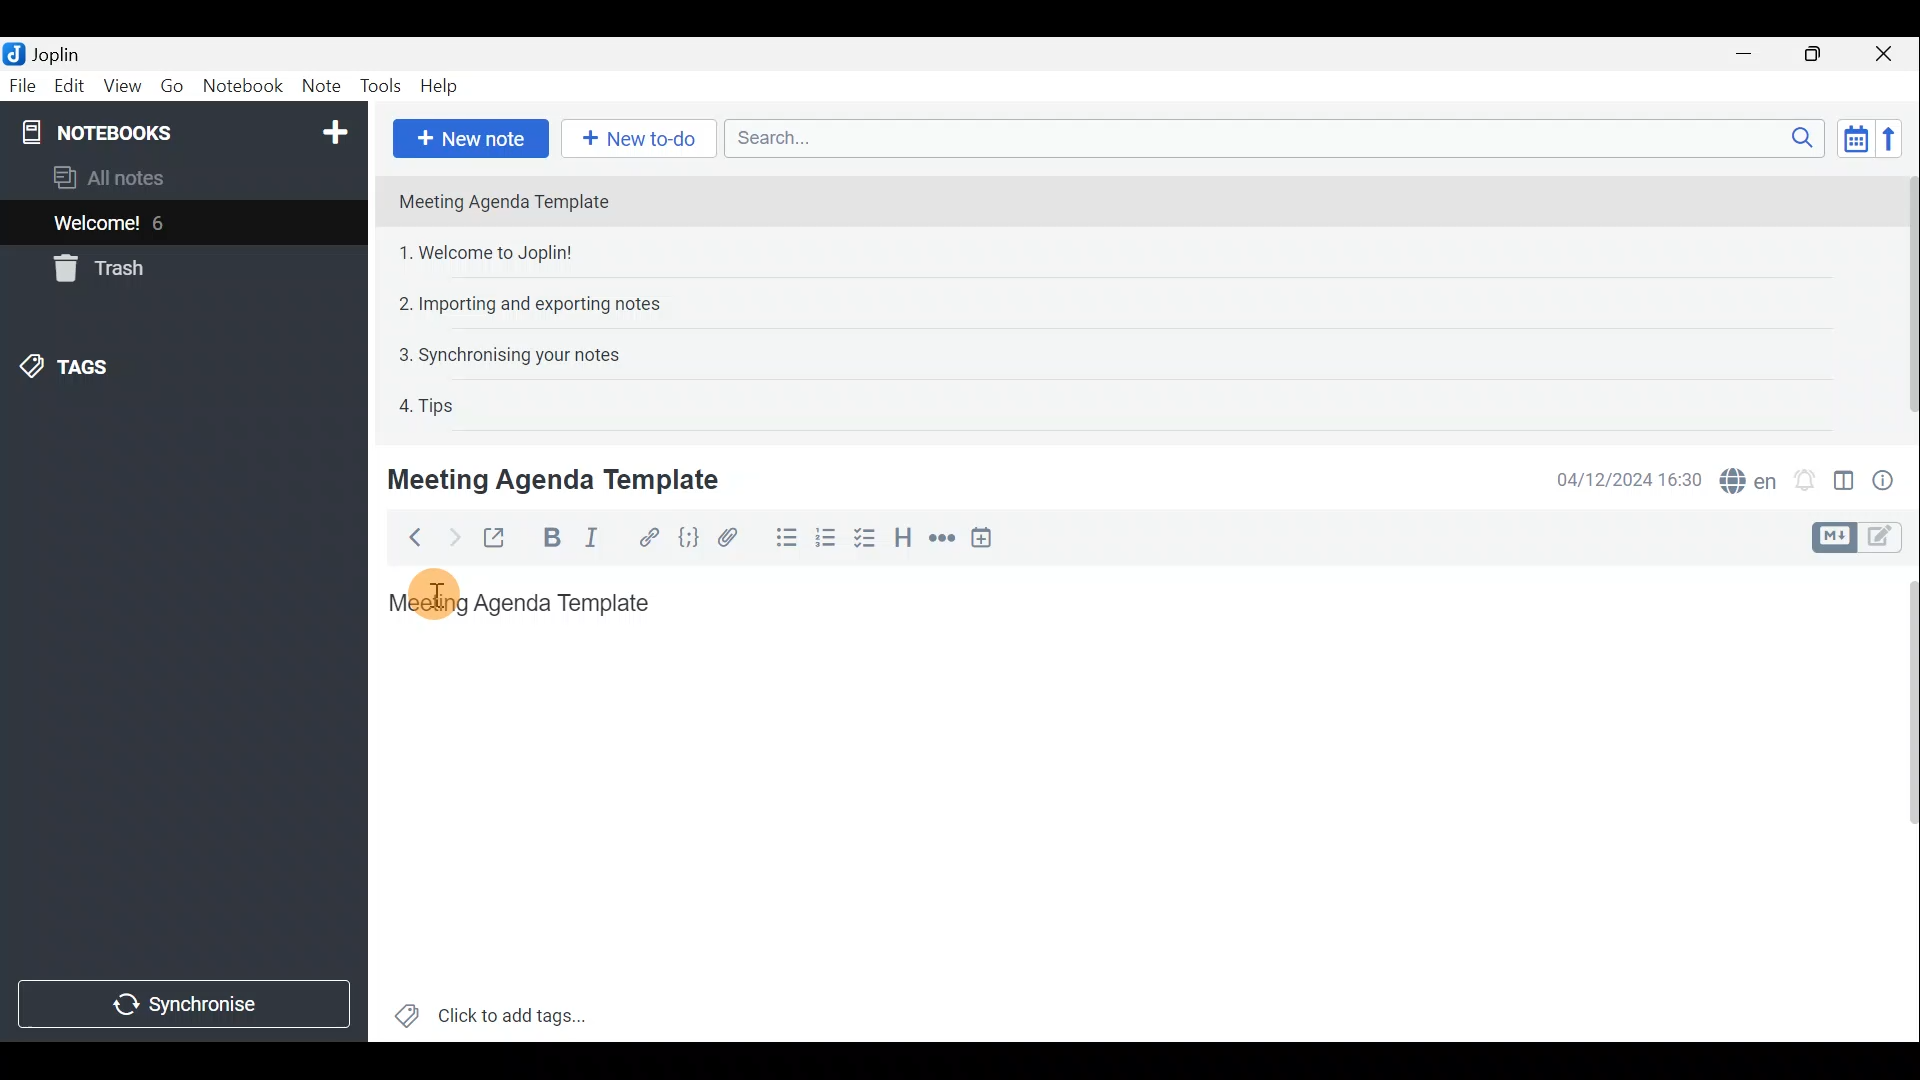  I want to click on Synchronise, so click(185, 1003).